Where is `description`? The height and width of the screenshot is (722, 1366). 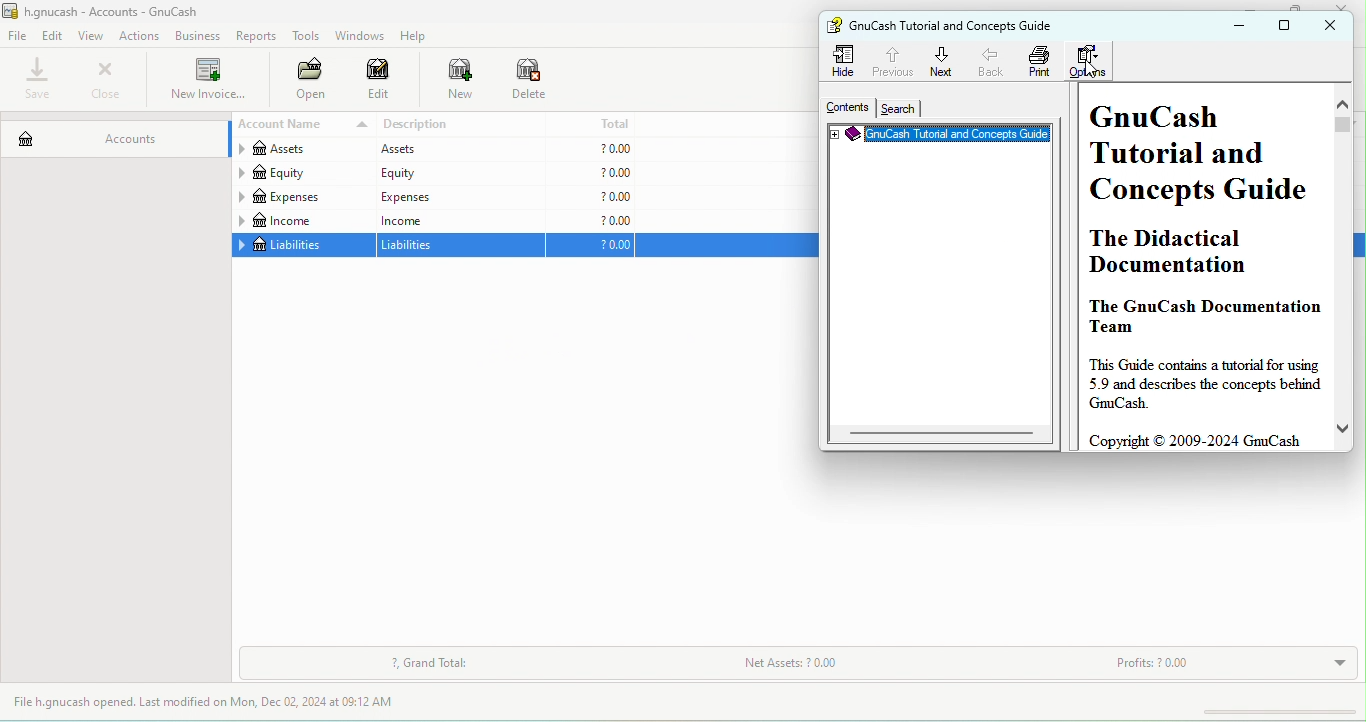 description is located at coordinates (461, 125).